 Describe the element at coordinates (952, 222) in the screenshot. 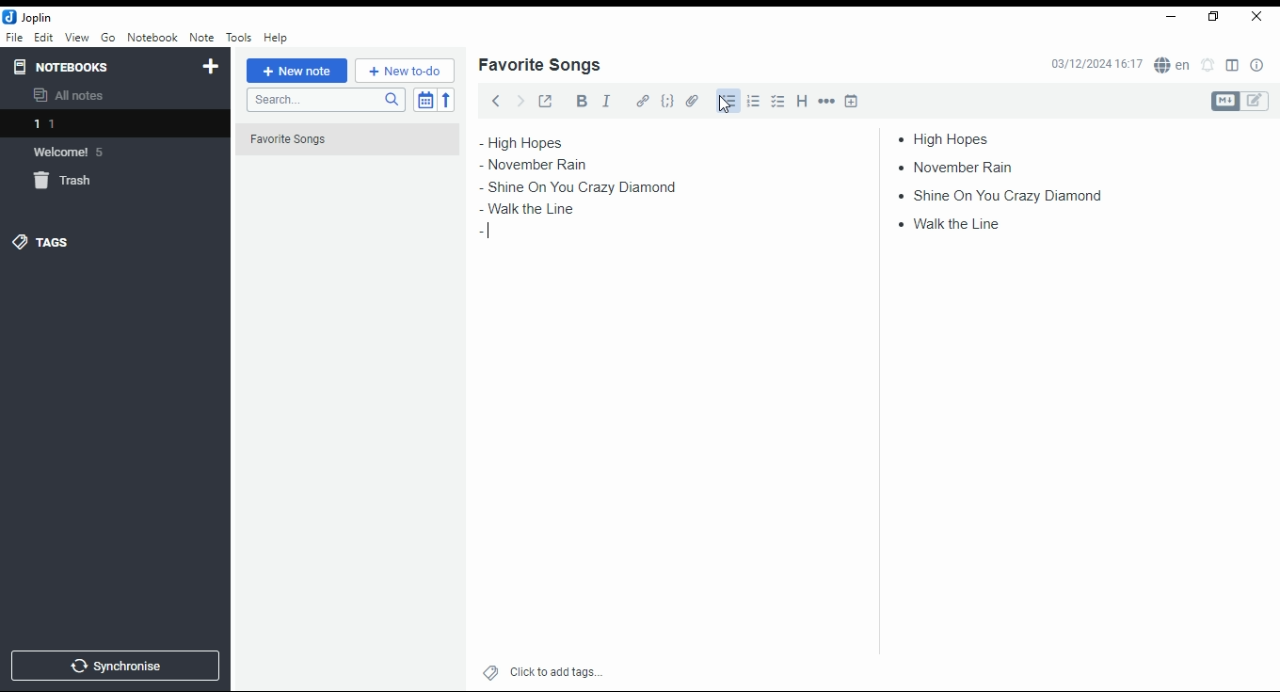

I see `walk ta line` at that location.